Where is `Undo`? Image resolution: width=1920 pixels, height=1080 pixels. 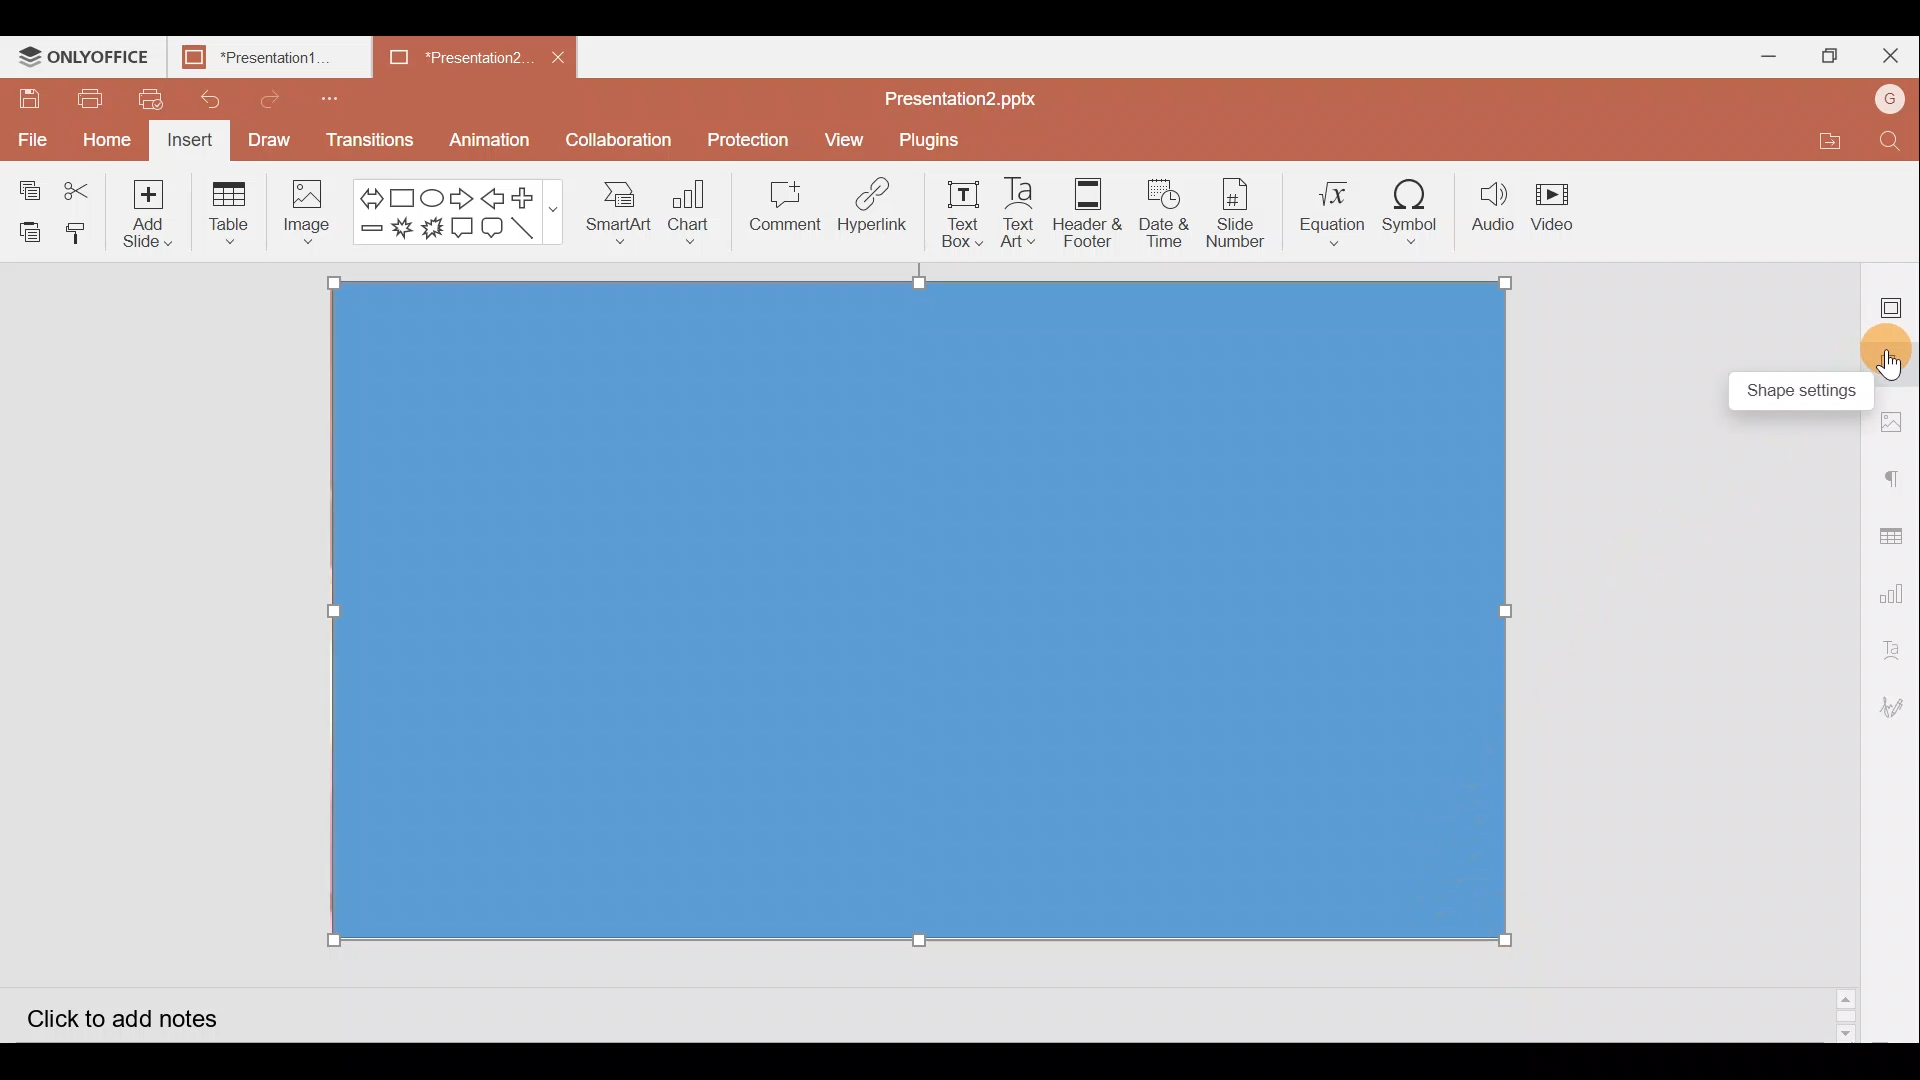
Undo is located at coordinates (211, 100).